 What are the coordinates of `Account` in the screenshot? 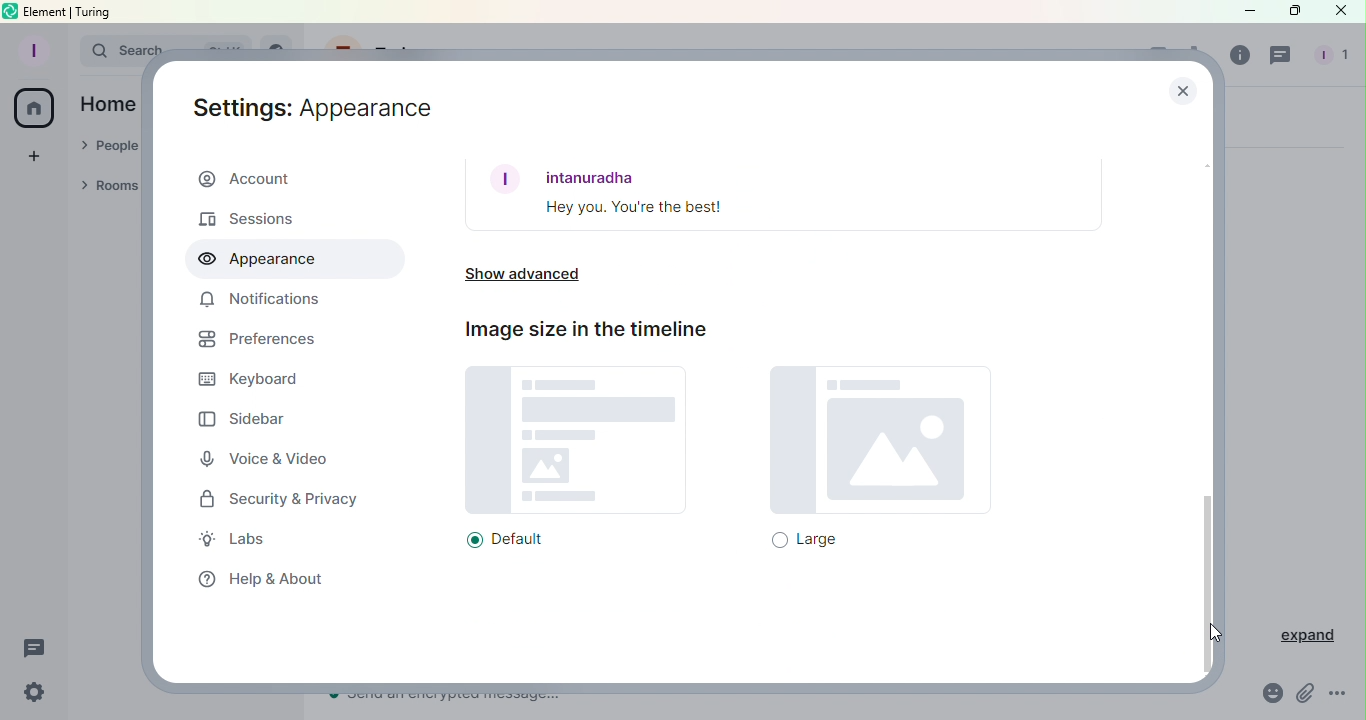 It's located at (292, 181).